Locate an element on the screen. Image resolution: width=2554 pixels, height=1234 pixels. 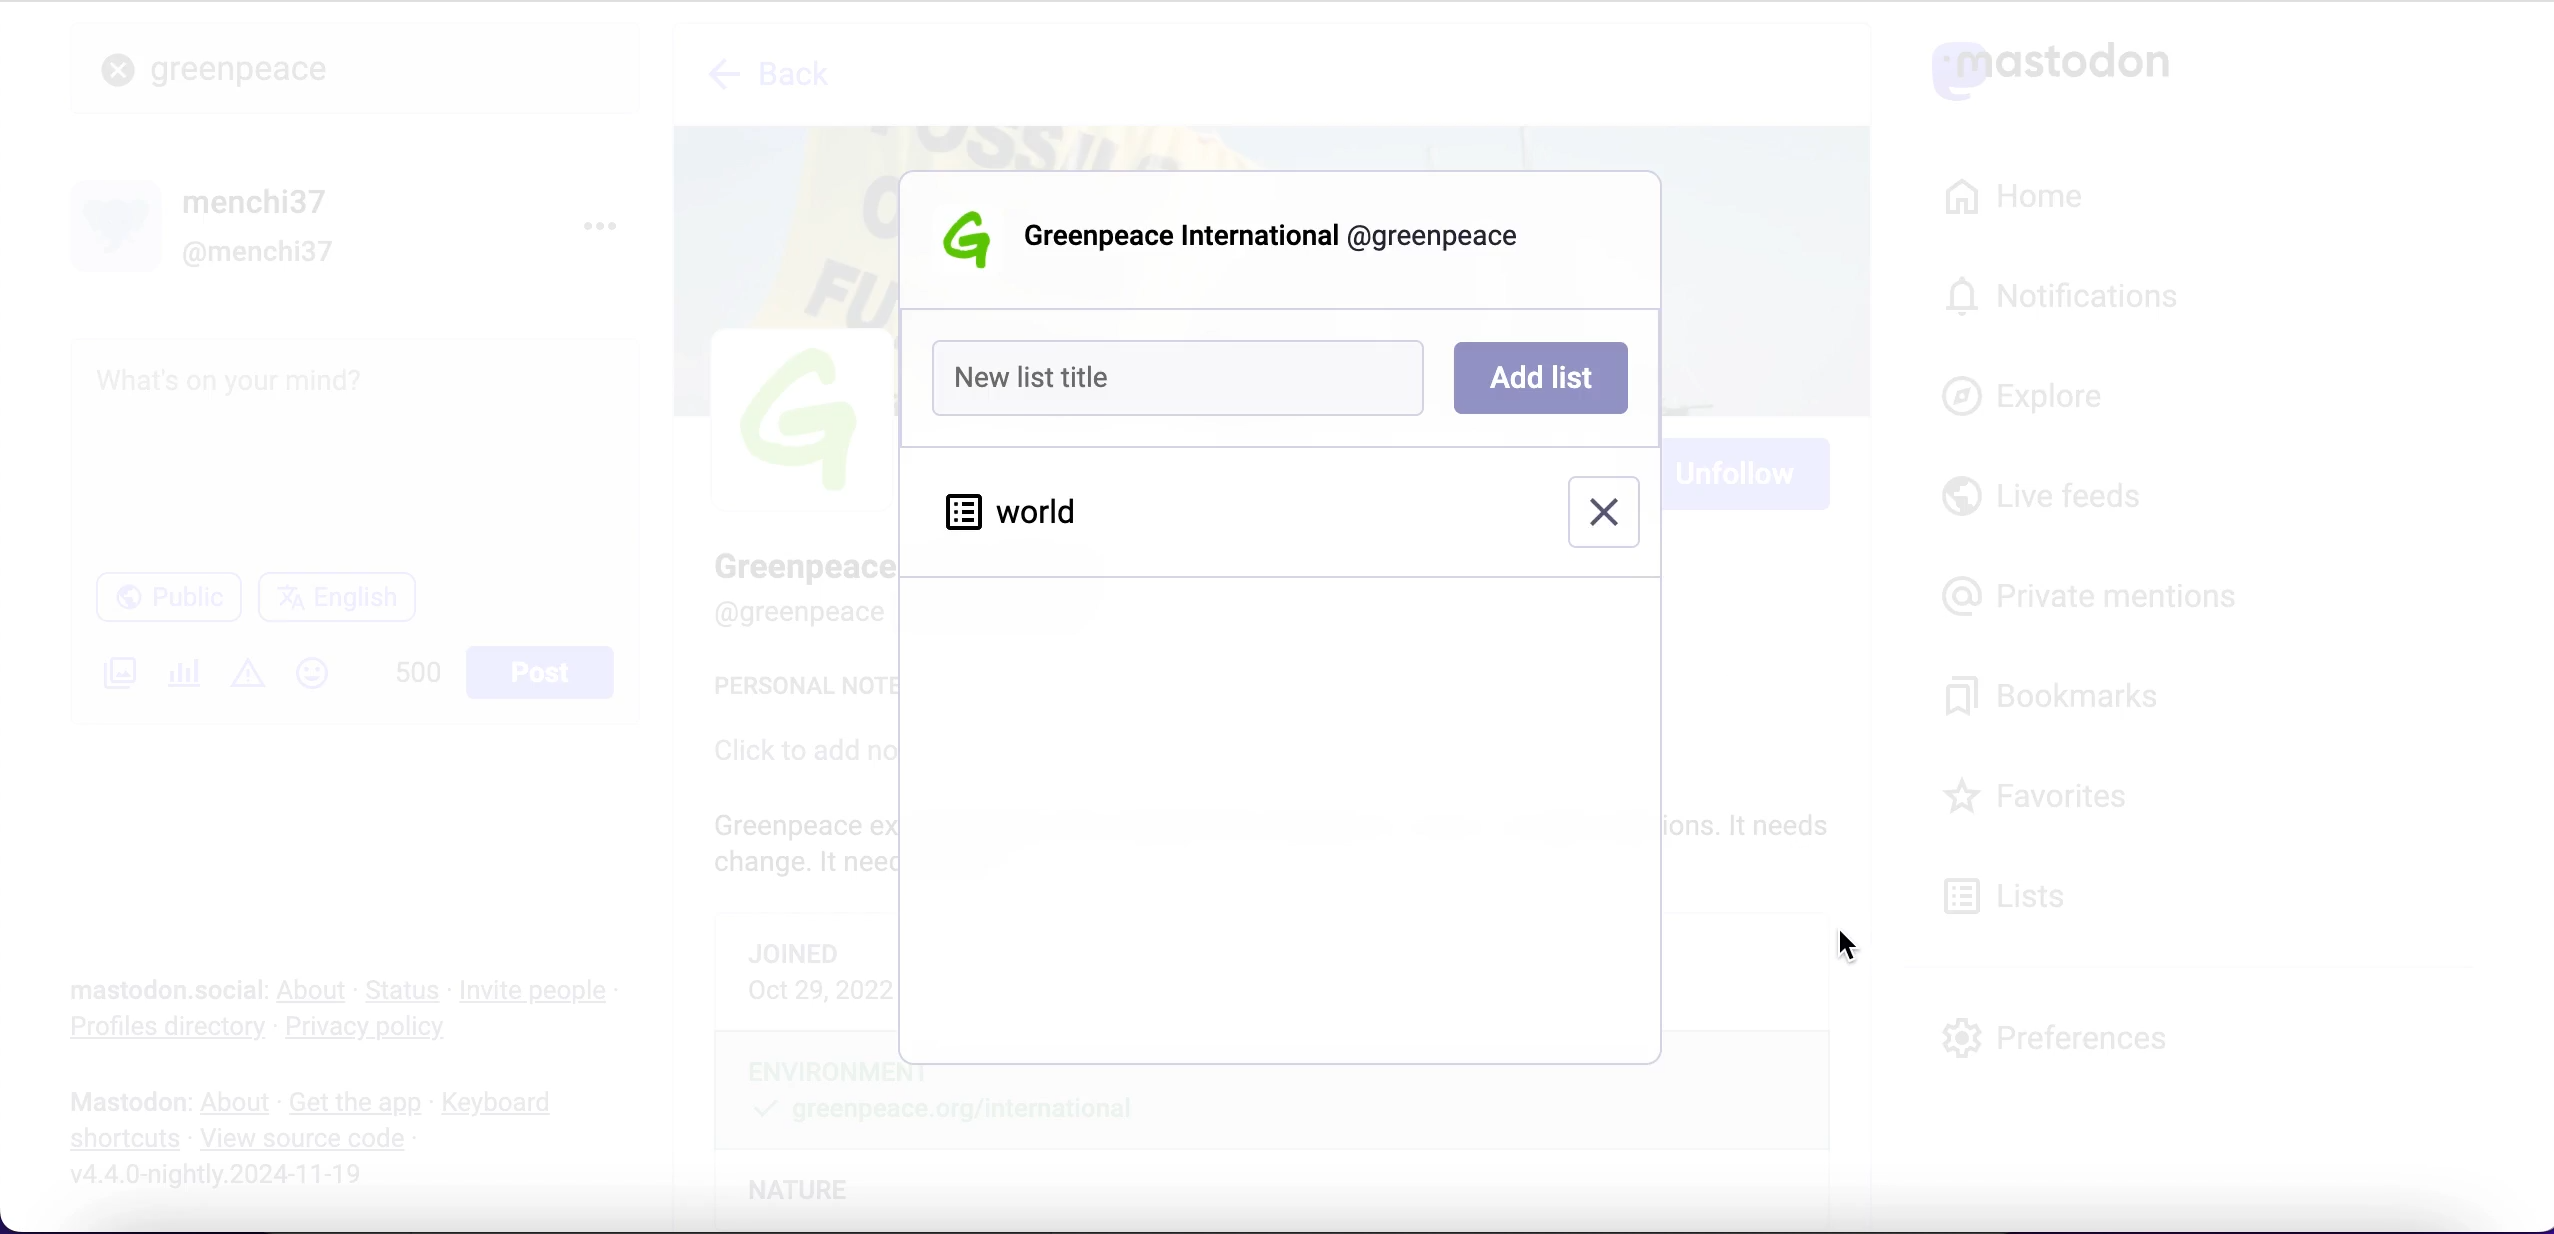
private mentions is located at coordinates (2096, 591).